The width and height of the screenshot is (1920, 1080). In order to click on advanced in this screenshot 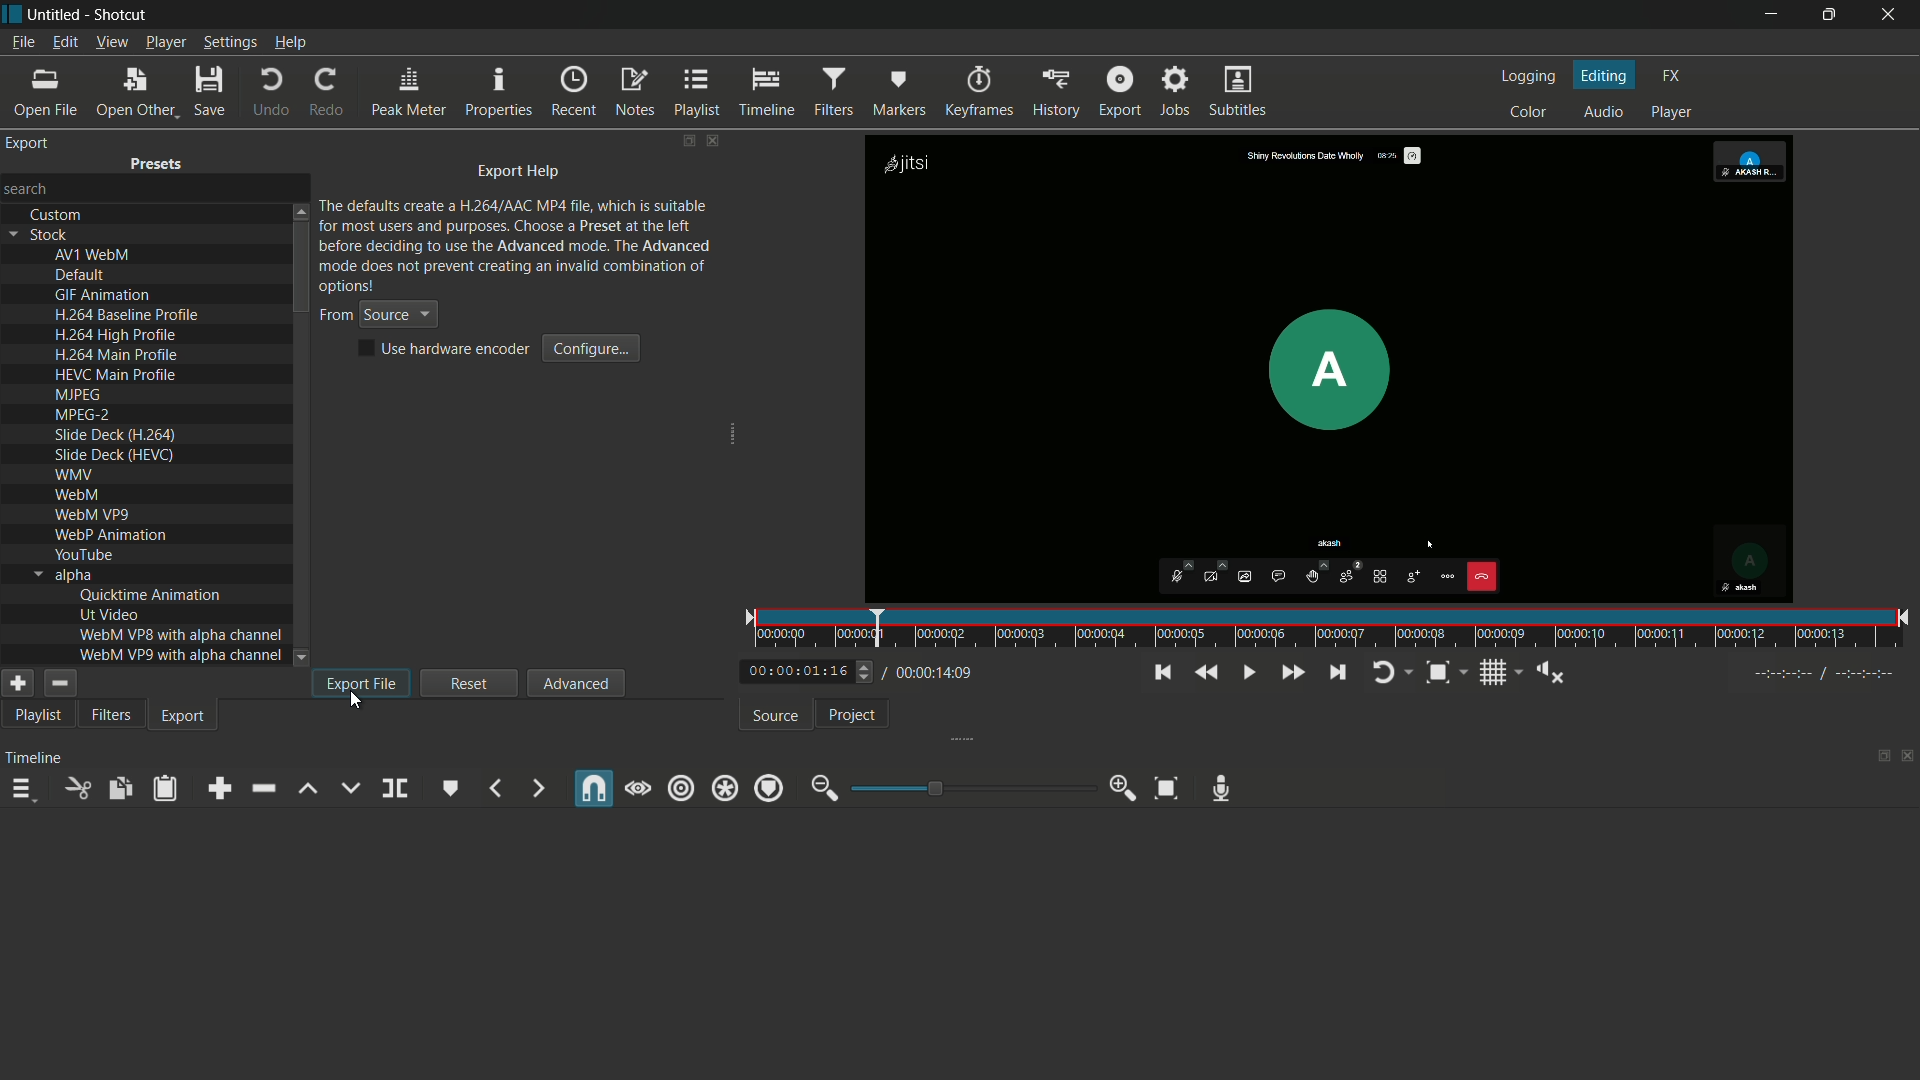, I will do `click(578, 682)`.